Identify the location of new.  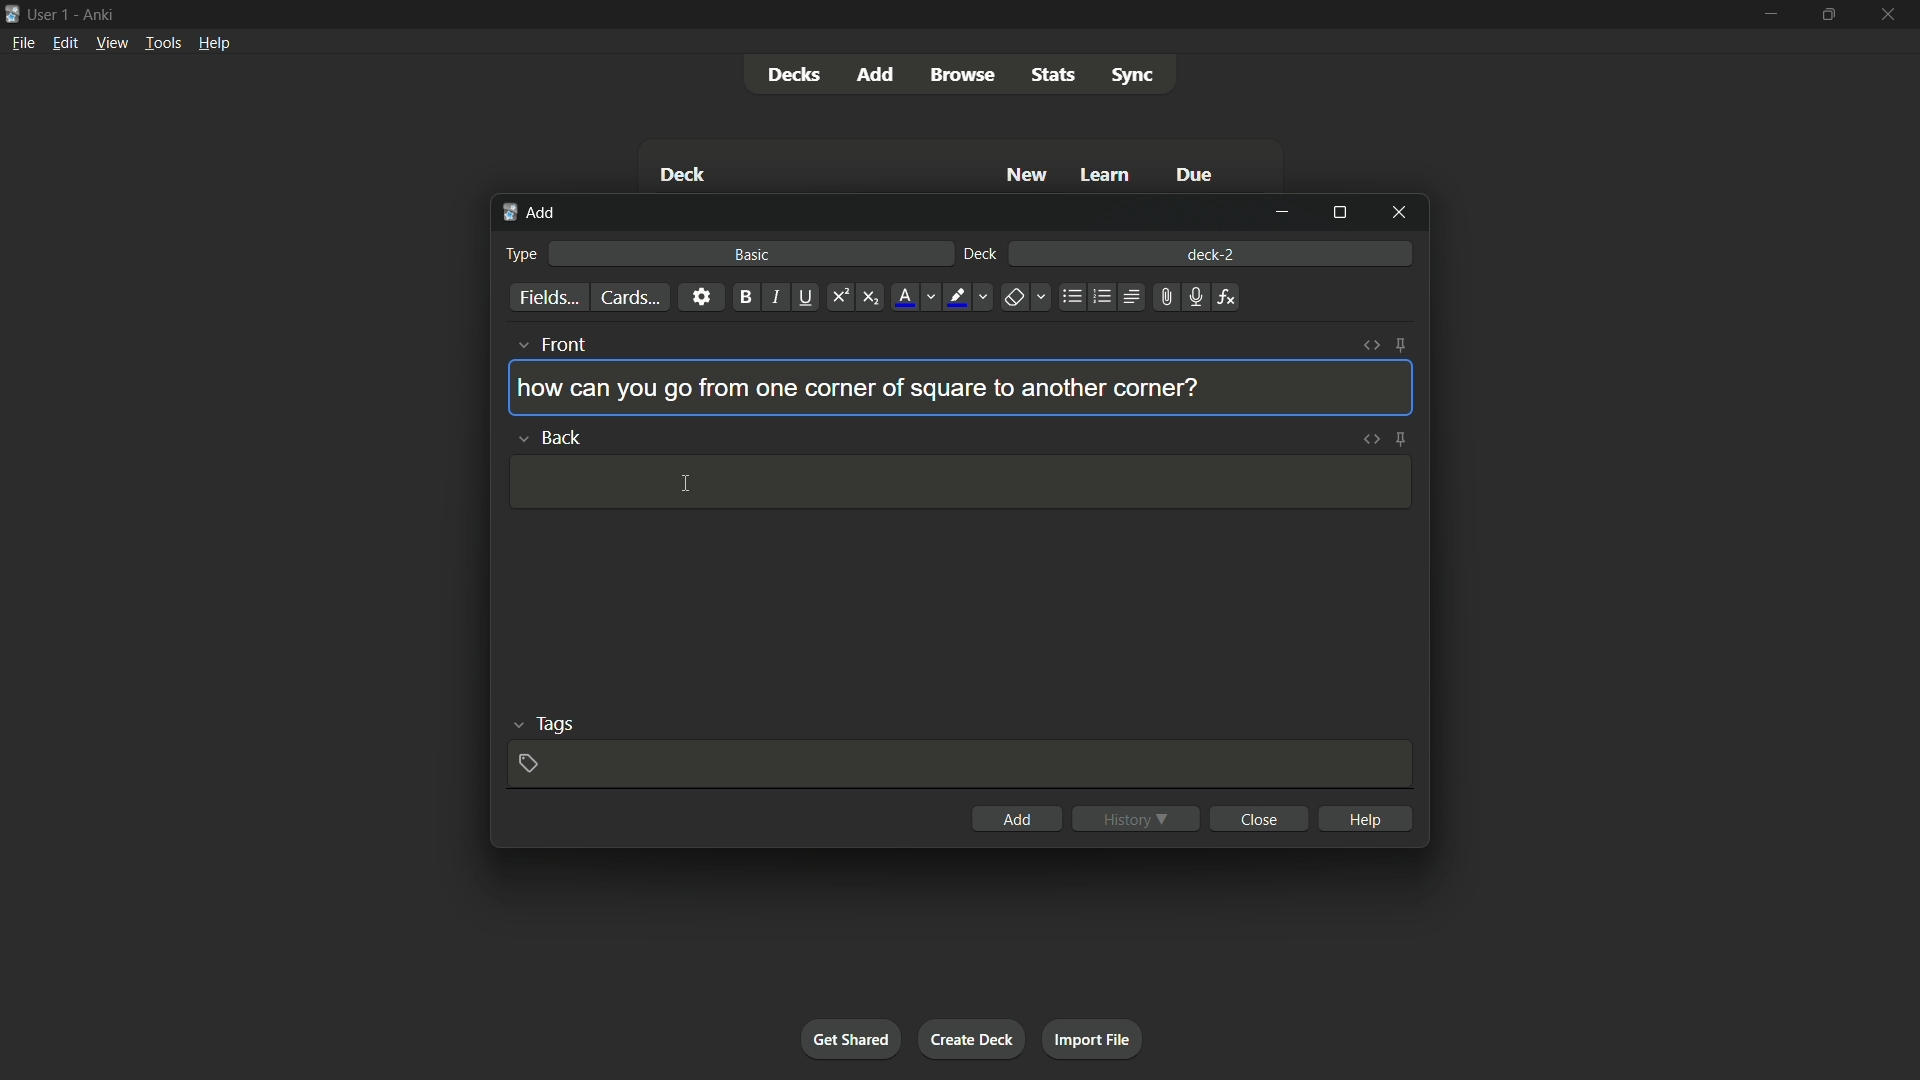
(1027, 175).